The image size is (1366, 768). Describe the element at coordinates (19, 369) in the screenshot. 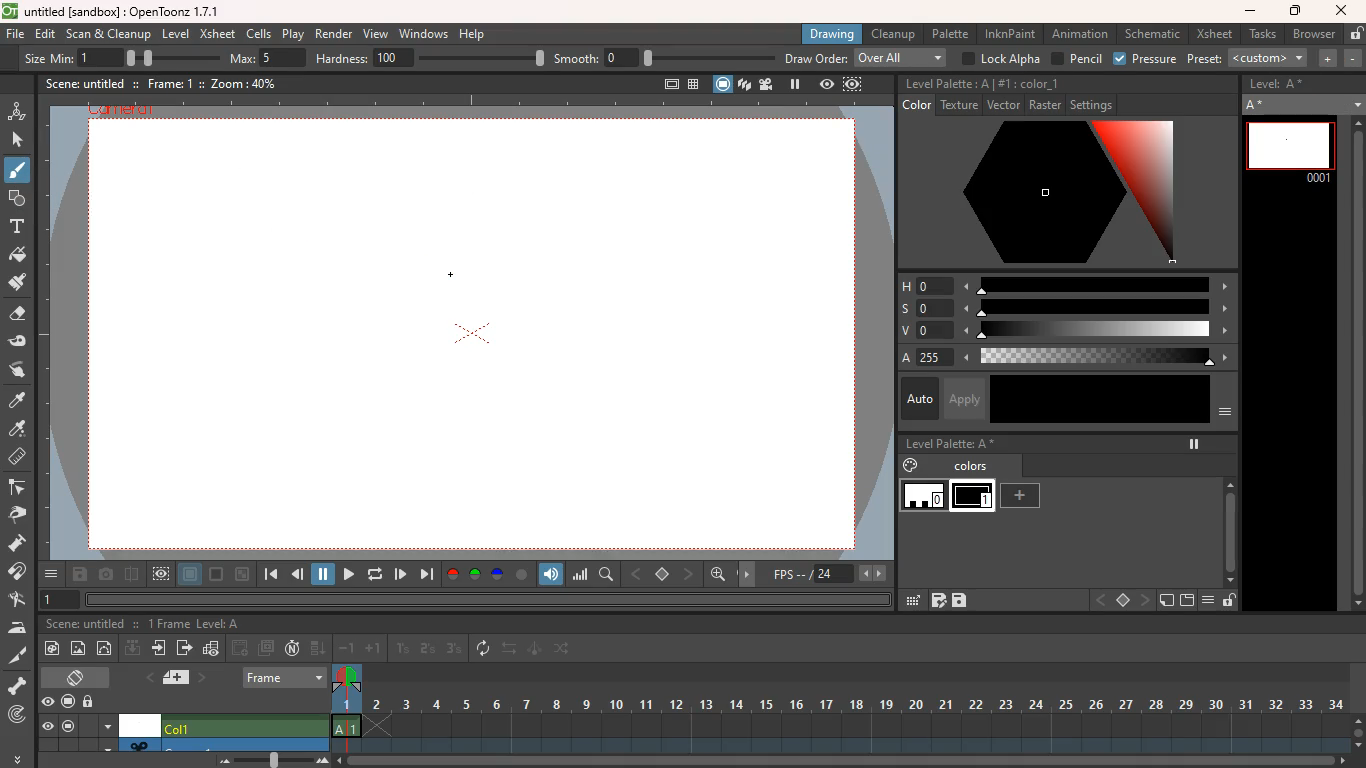

I see `swap` at that location.